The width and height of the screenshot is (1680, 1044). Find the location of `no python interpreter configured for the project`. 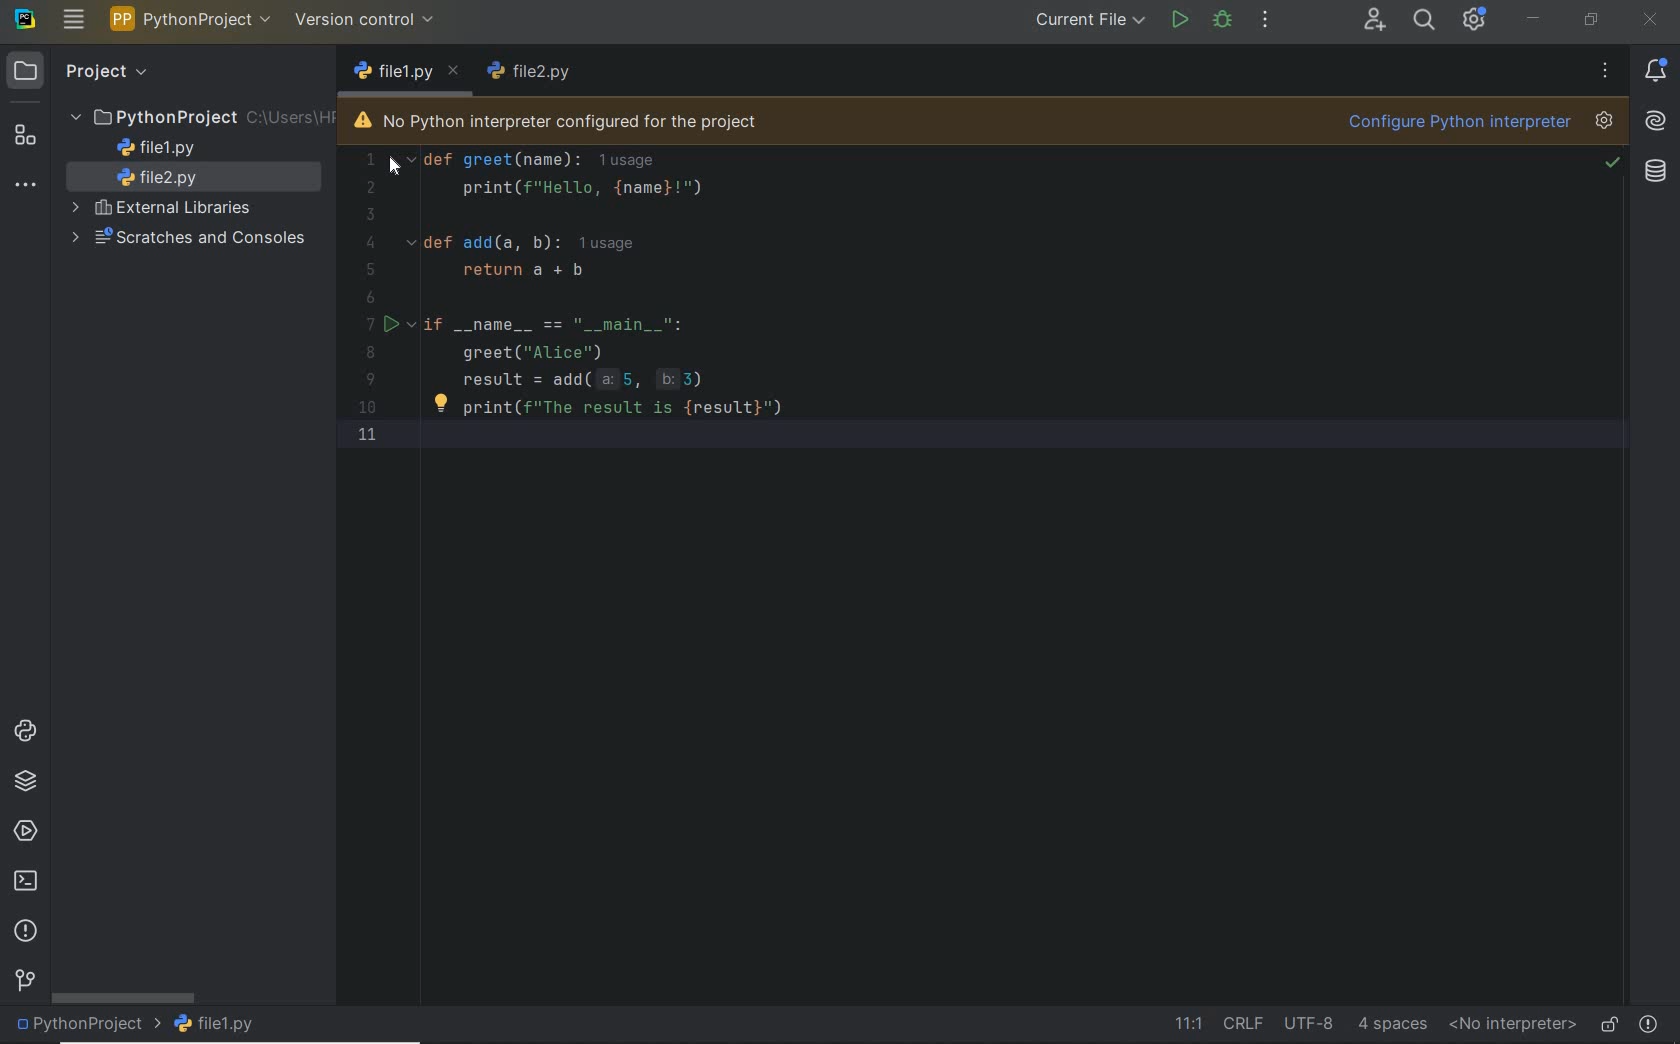

no python interpreter configured for the project is located at coordinates (557, 122).